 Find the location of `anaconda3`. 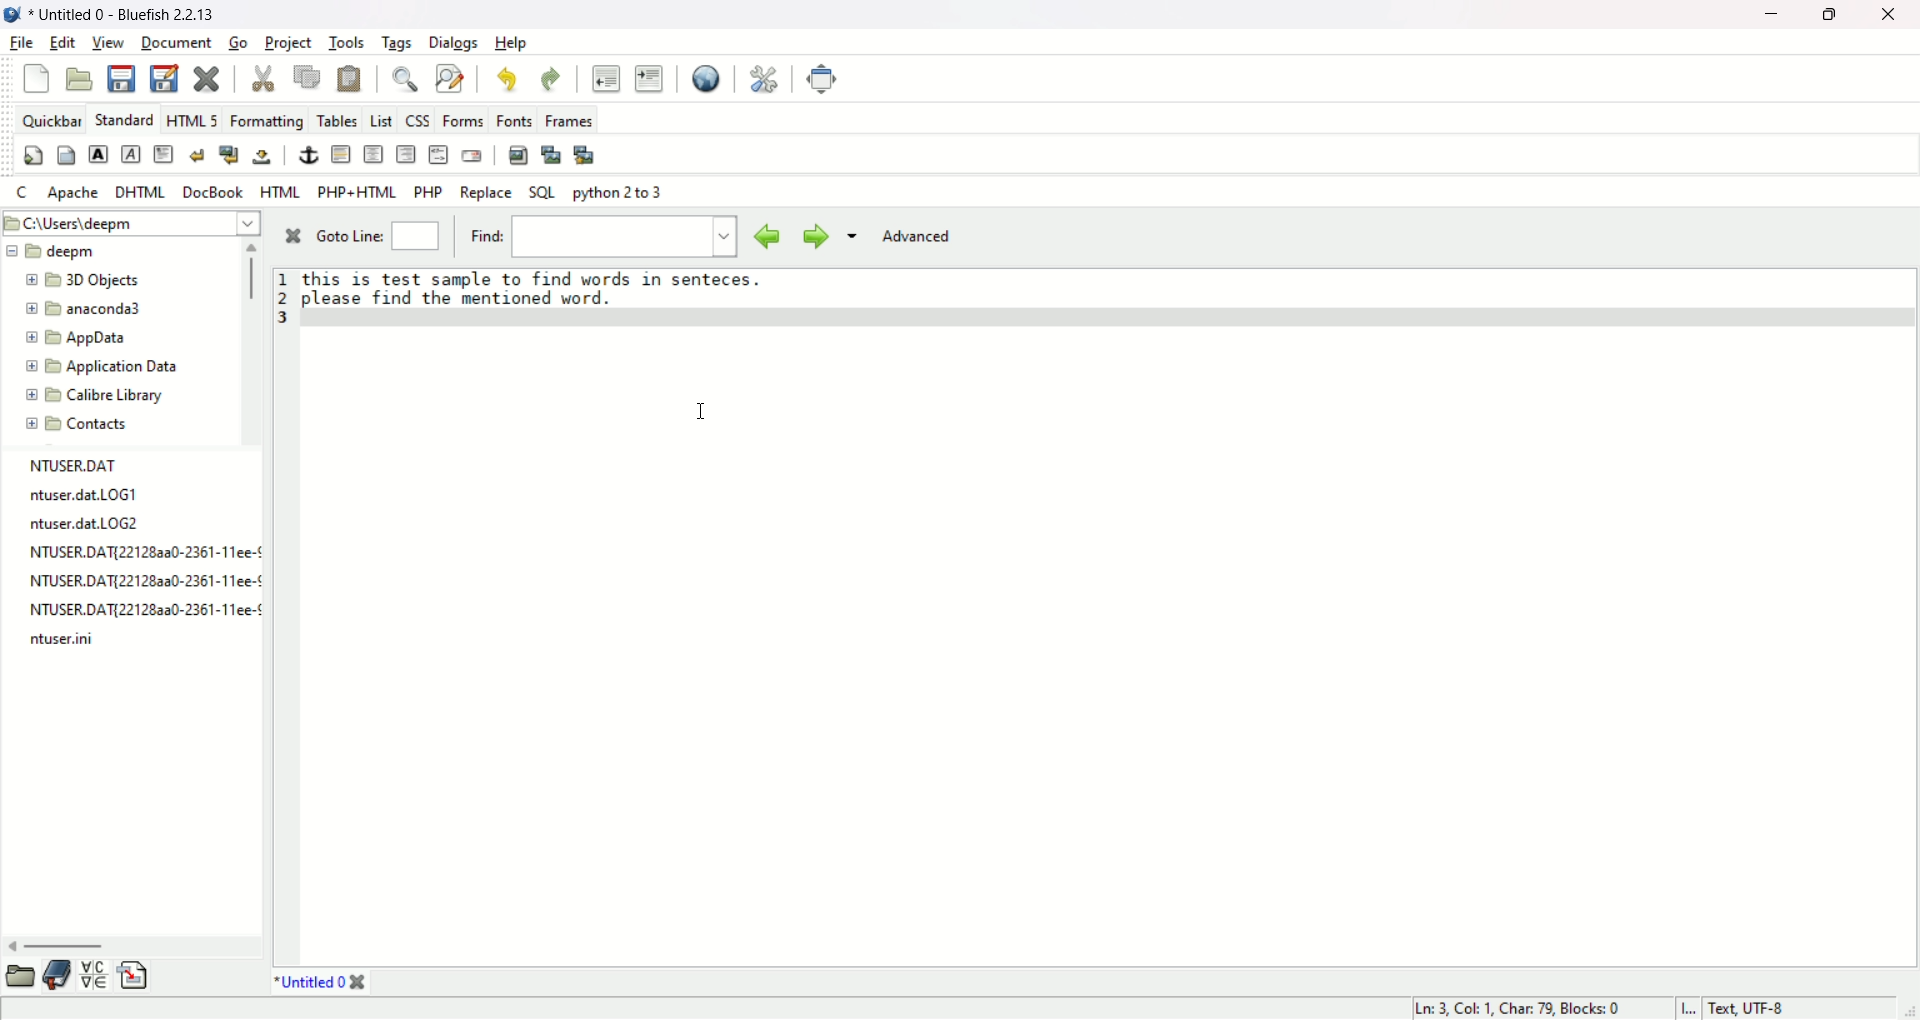

anaconda3 is located at coordinates (89, 308).